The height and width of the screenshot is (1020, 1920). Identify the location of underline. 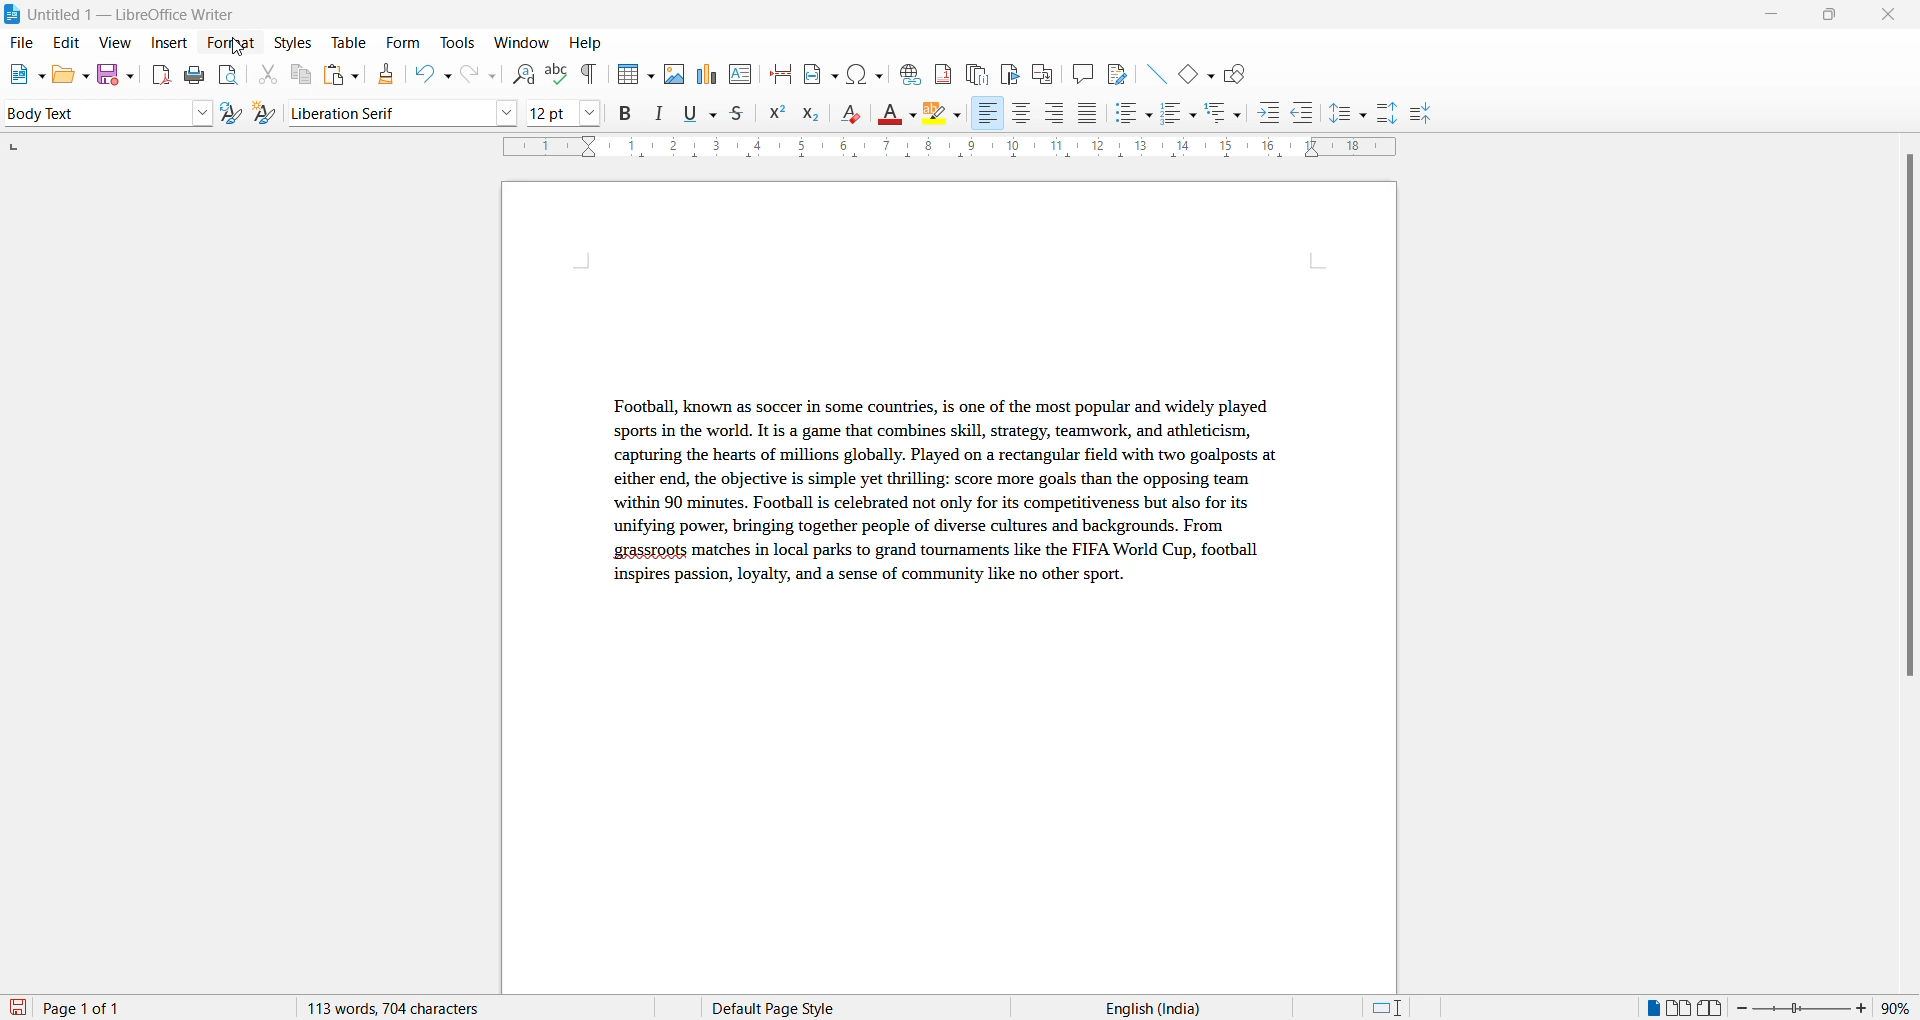
(701, 113).